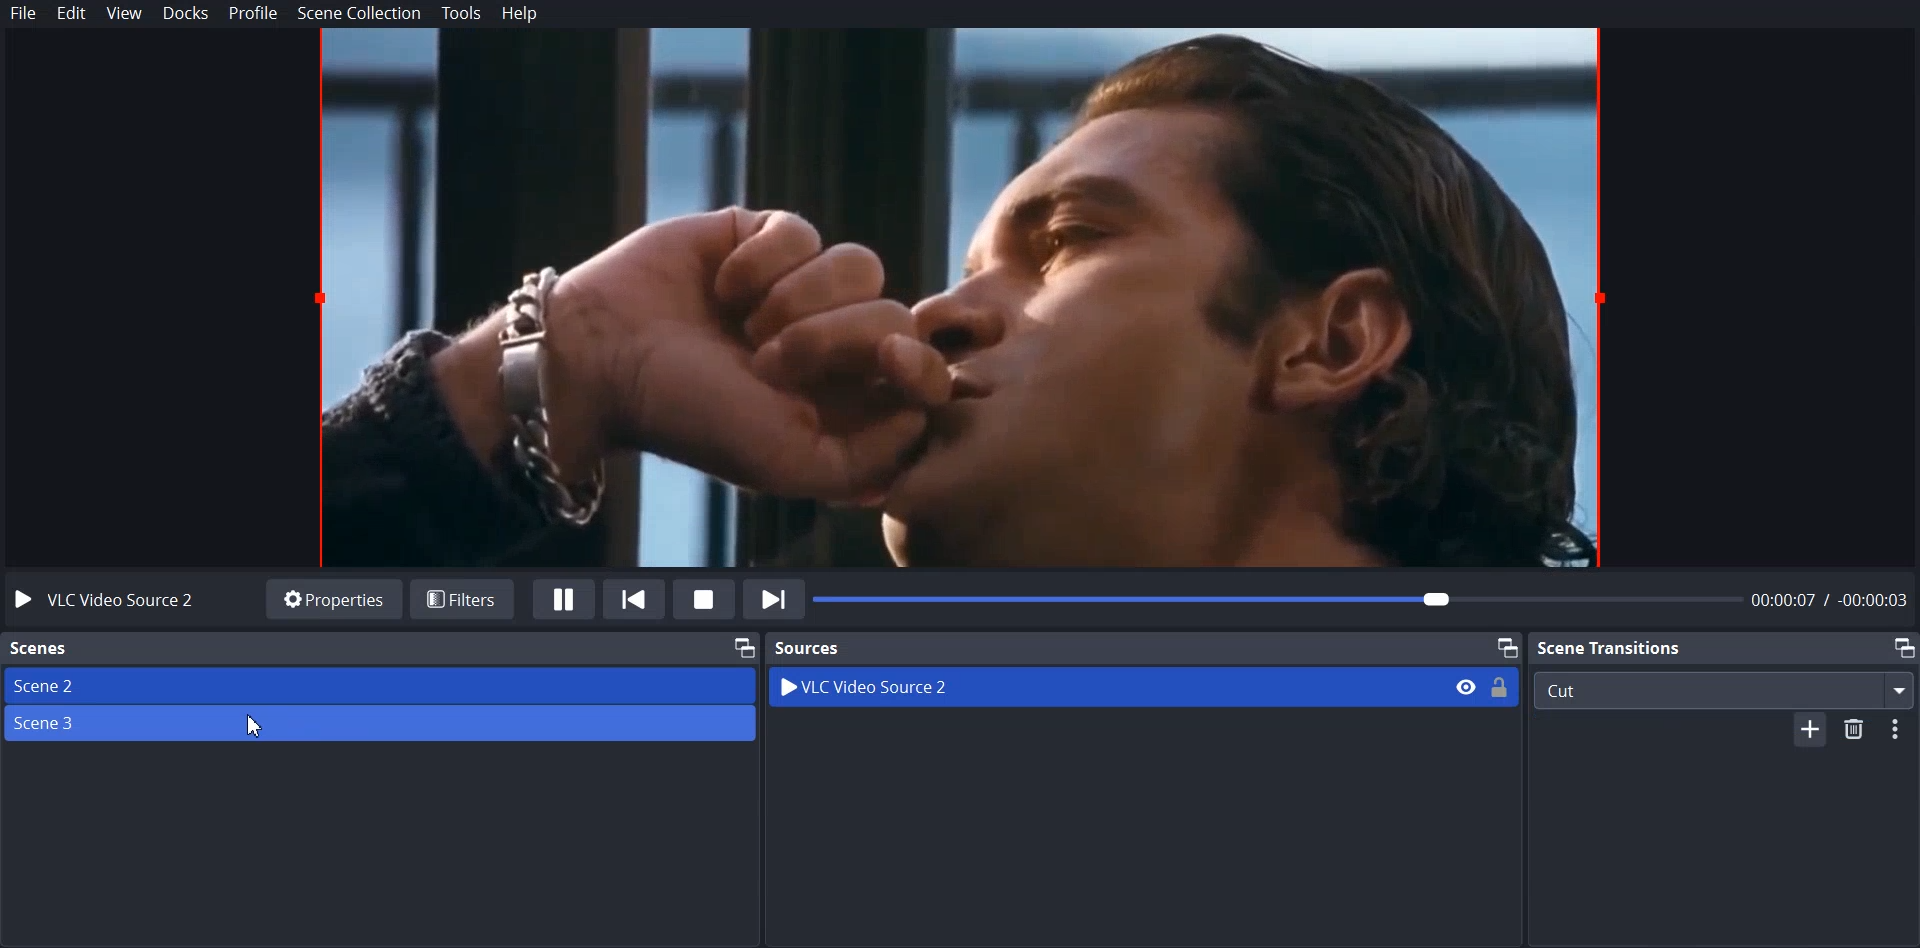 This screenshot has width=1920, height=948. I want to click on View, so click(125, 14).